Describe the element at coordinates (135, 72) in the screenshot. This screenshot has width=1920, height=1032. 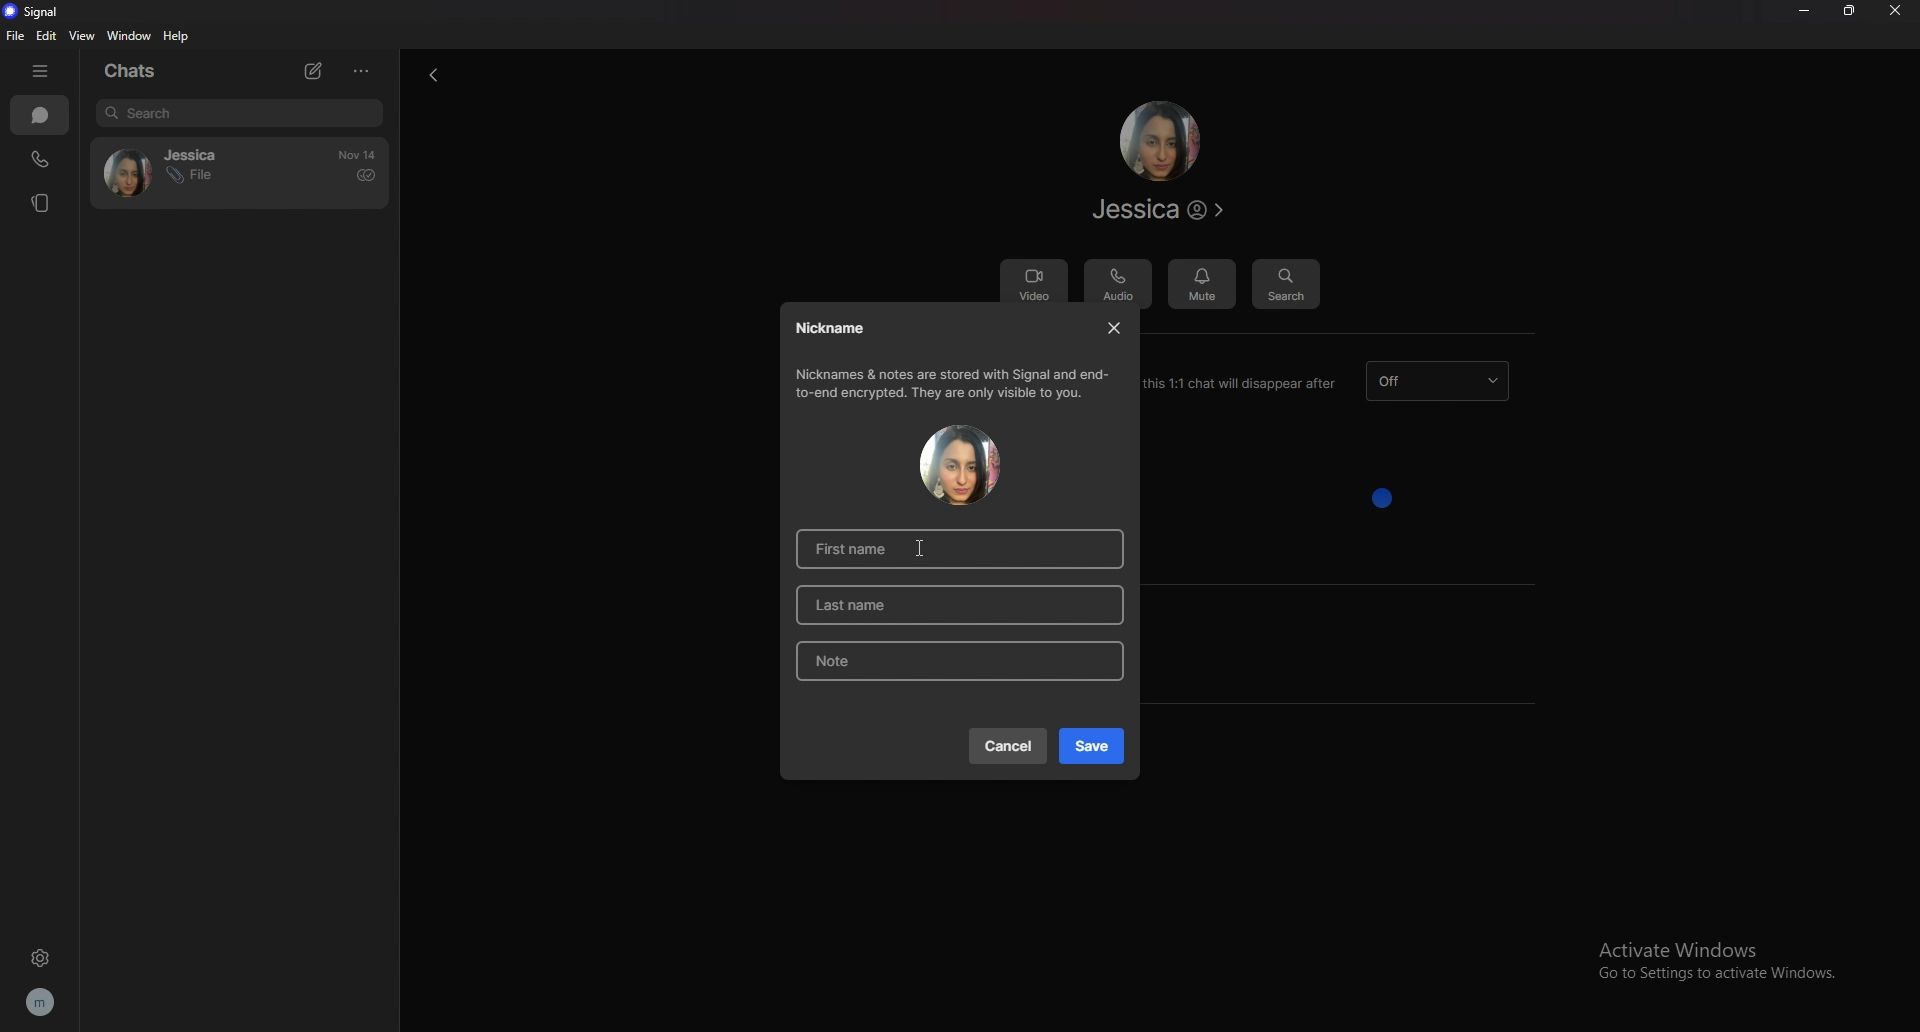
I see `chats` at that location.